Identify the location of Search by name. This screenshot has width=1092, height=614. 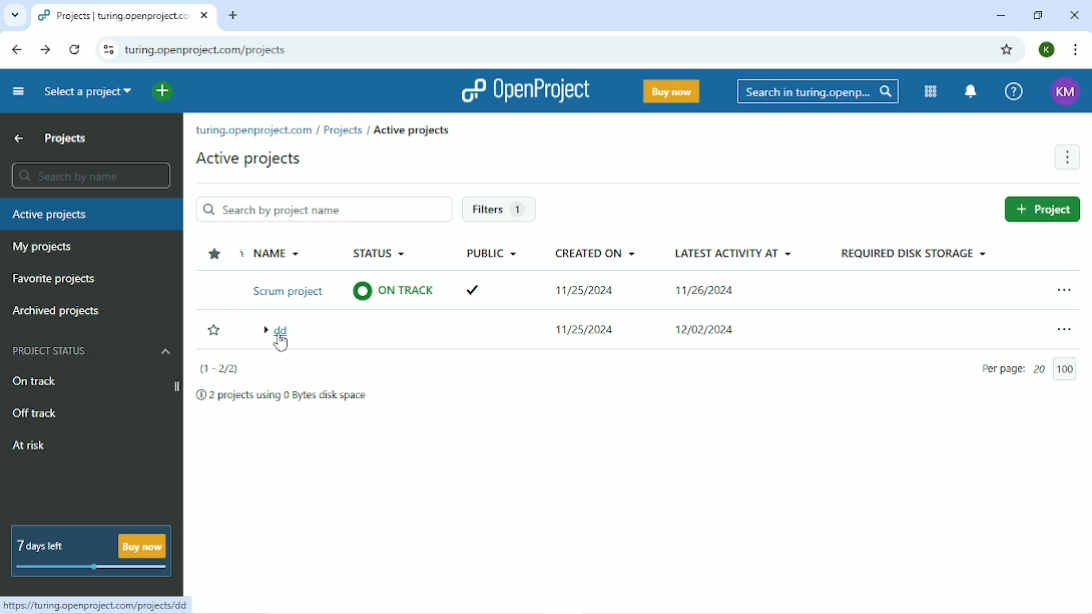
(93, 178).